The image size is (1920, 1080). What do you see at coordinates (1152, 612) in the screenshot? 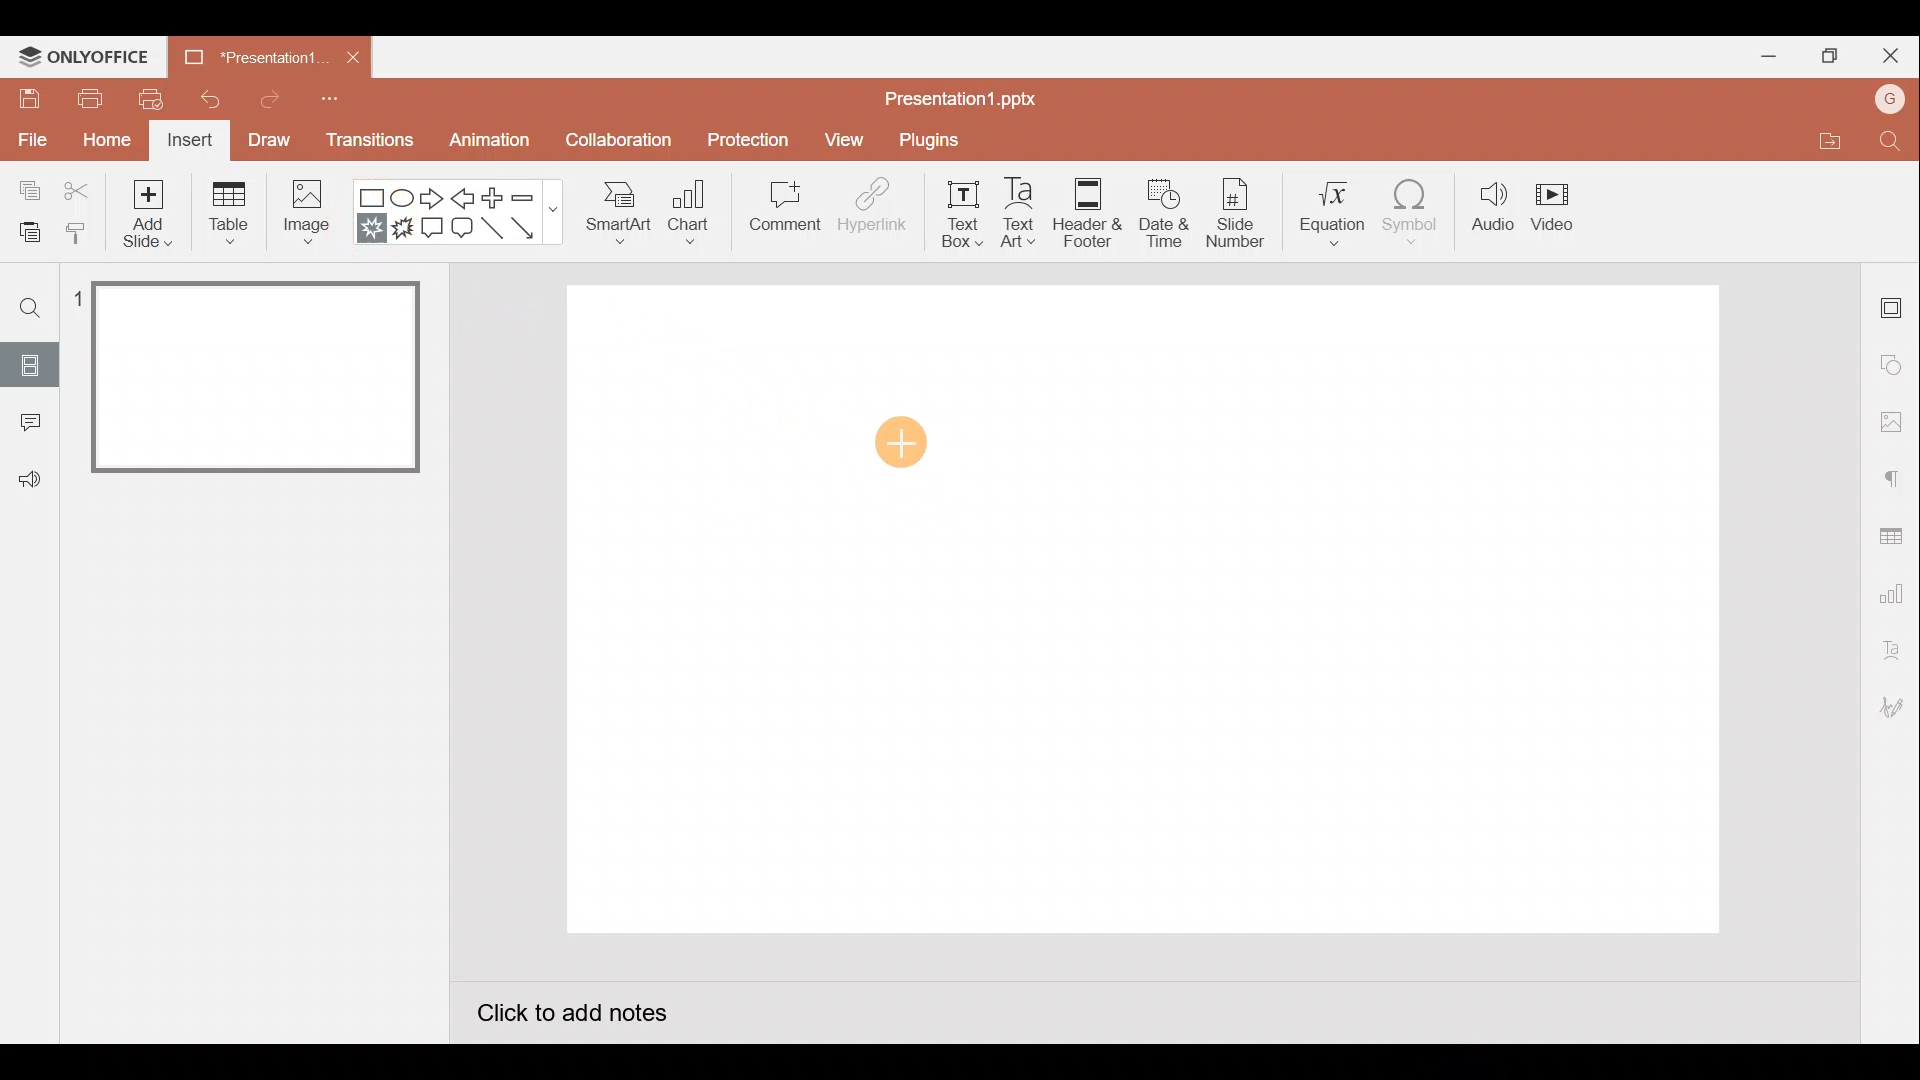
I see `Presentation slide` at bounding box center [1152, 612].